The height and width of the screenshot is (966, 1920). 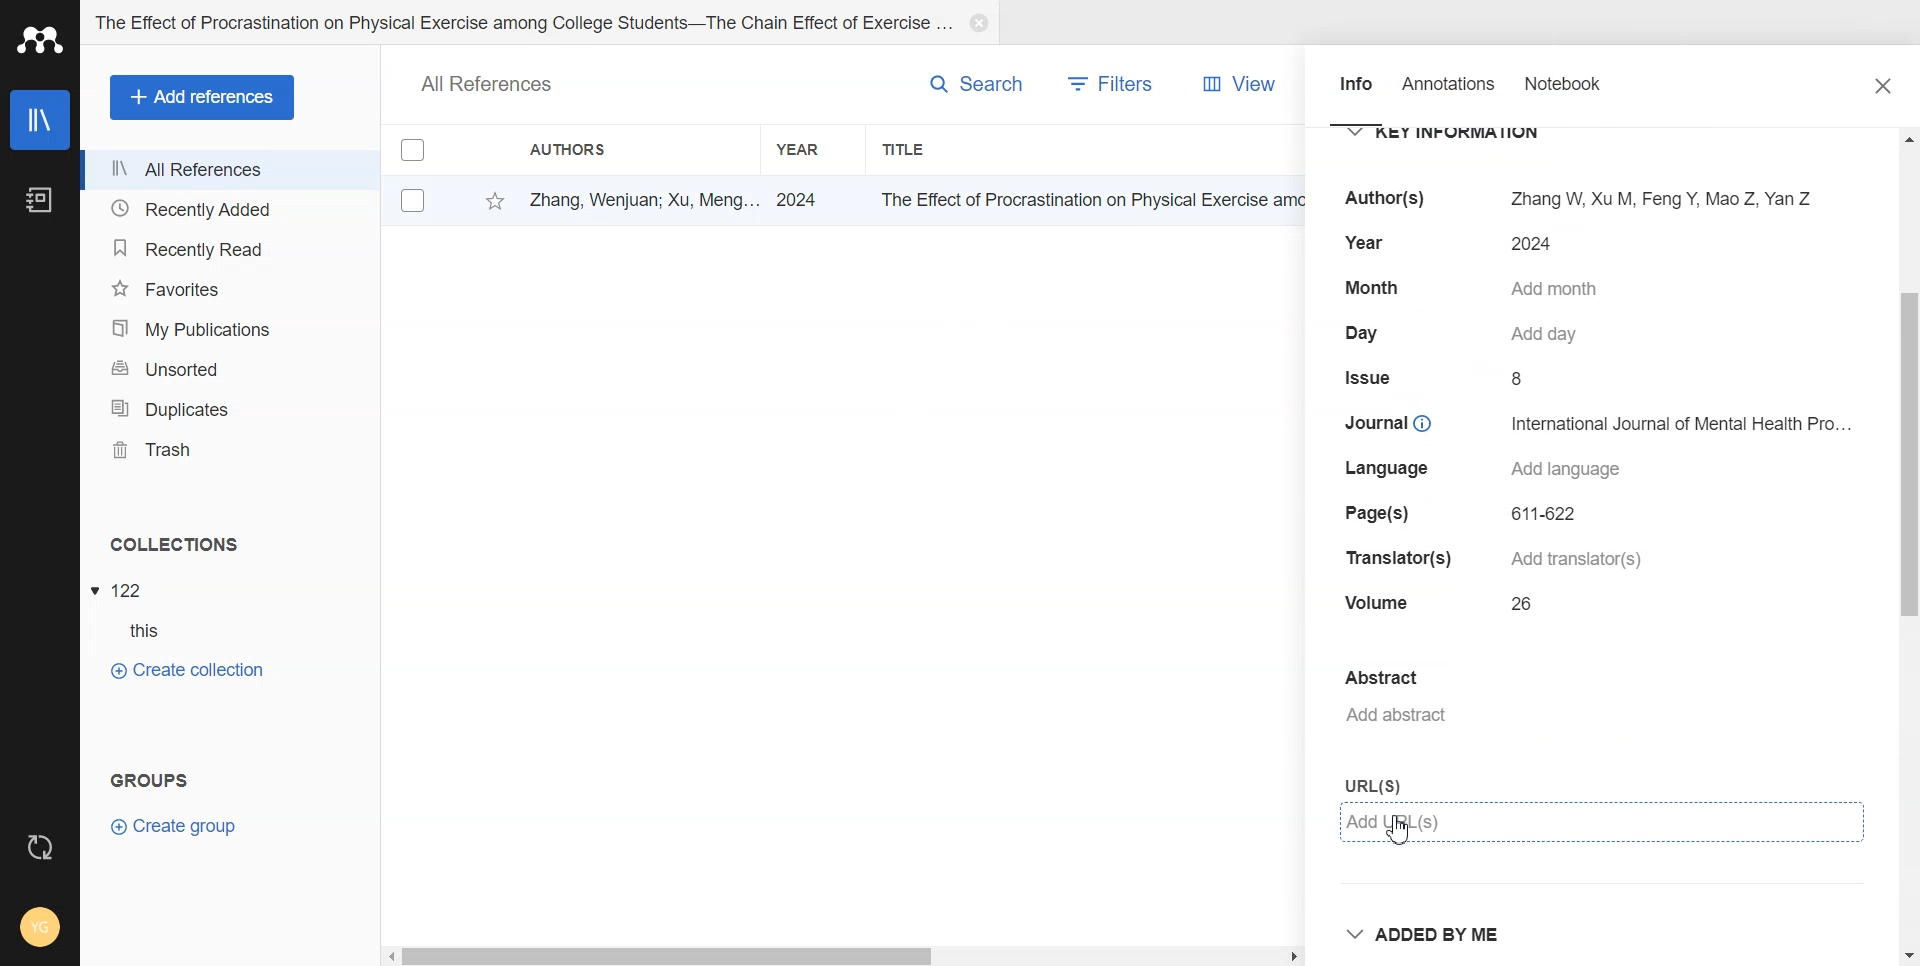 What do you see at coordinates (135, 632) in the screenshot?
I see `Subfolder` at bounding box center [135, 632].